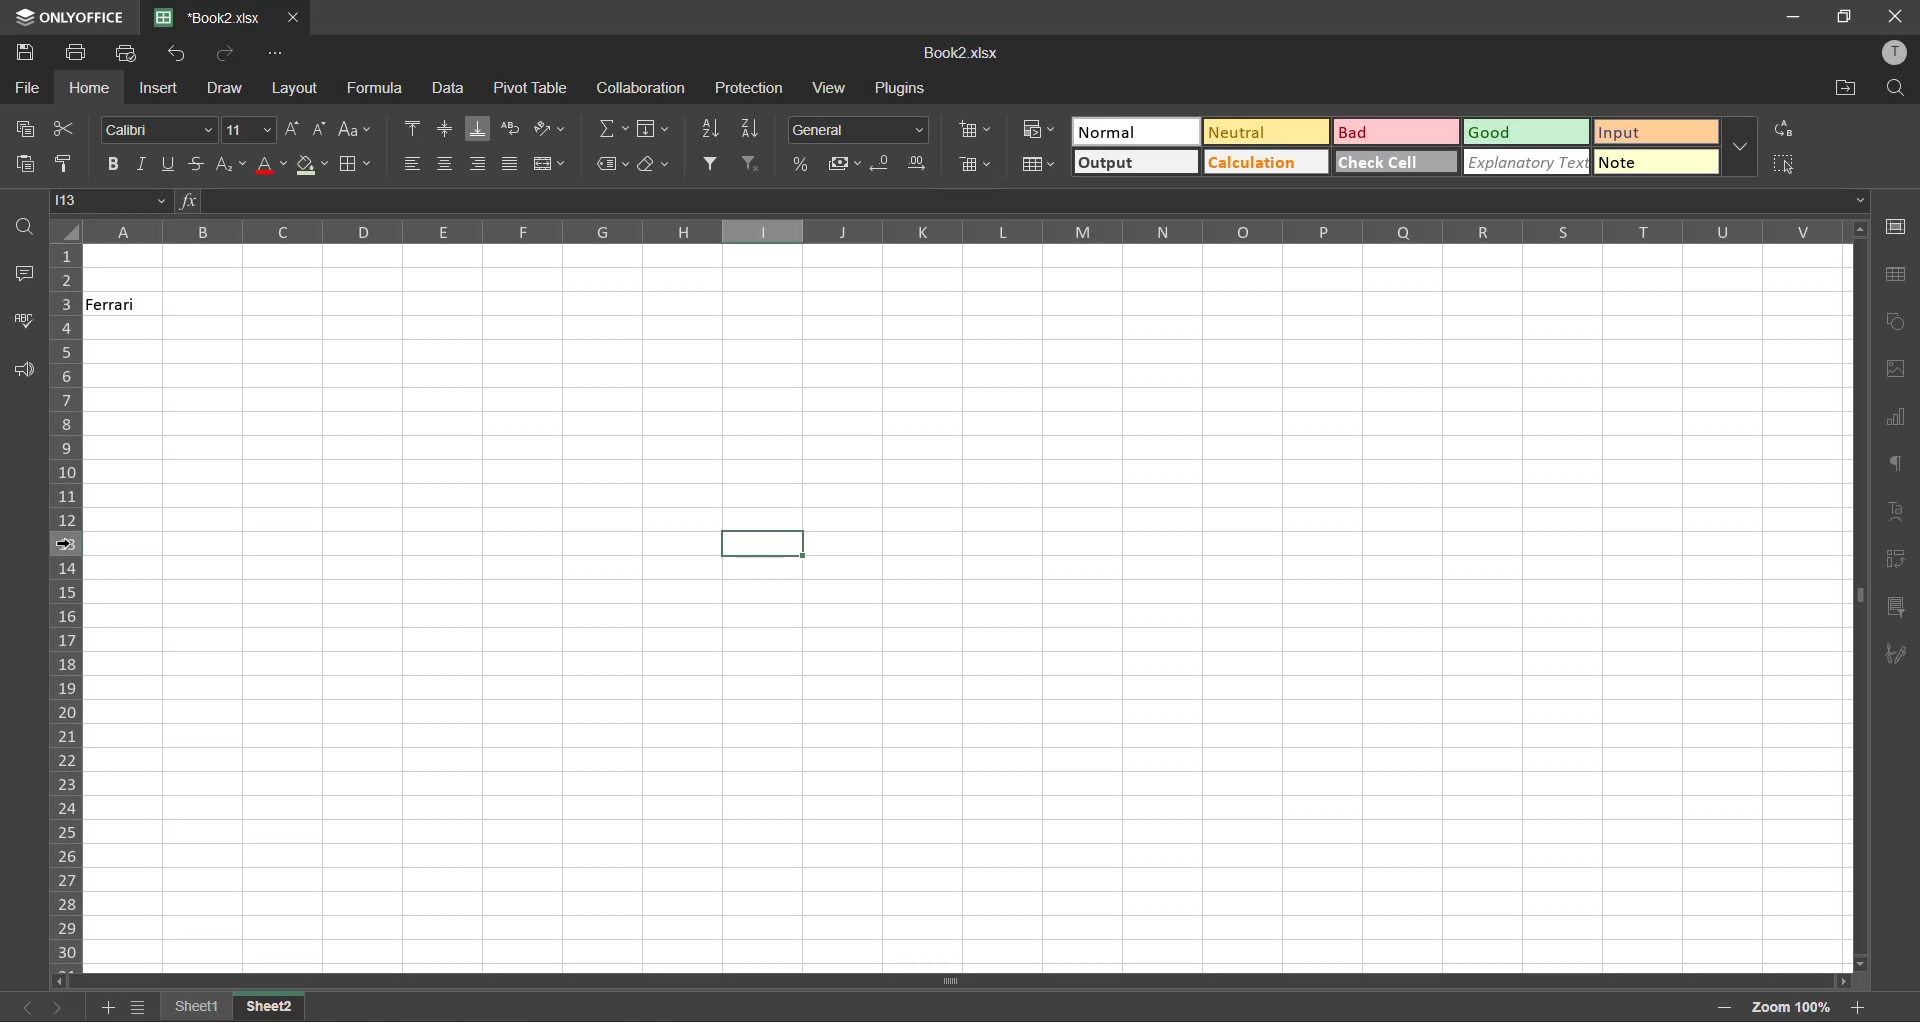 The height and width of the screenshot is (1022, 1920). I want to click on cut, so click(66, 130).